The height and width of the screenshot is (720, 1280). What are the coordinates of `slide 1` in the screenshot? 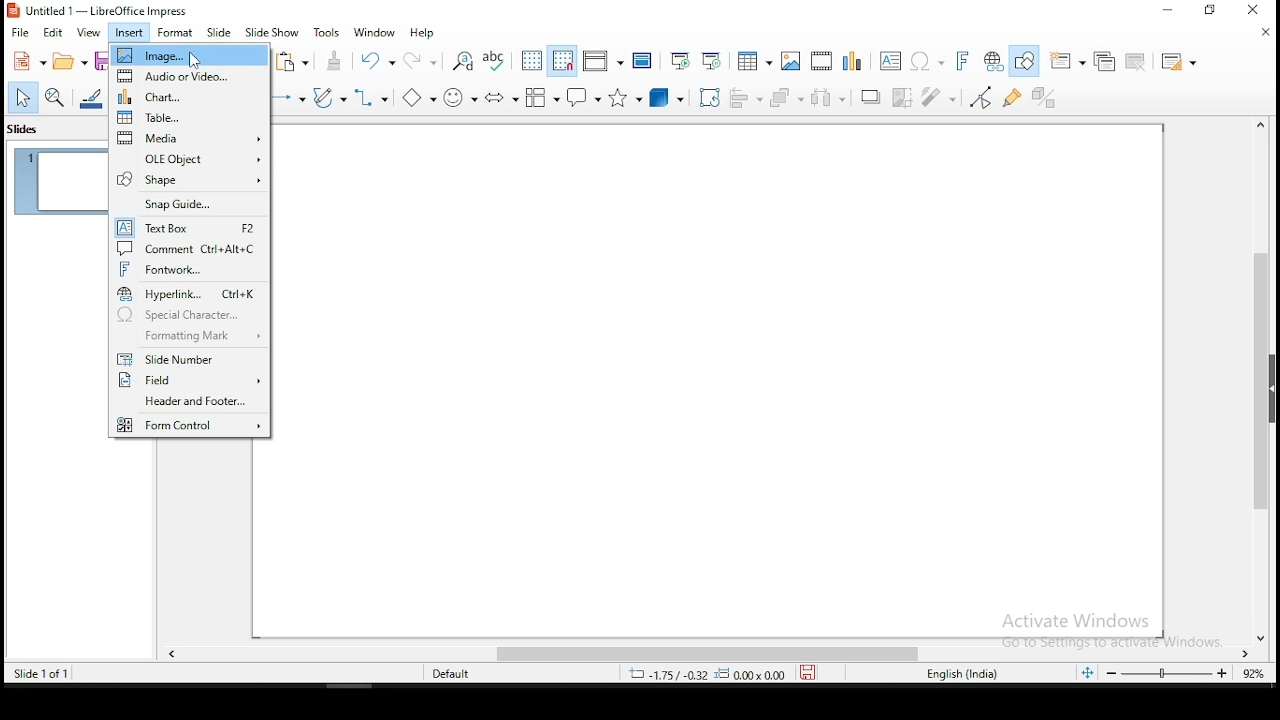 It's located at (59, 181).